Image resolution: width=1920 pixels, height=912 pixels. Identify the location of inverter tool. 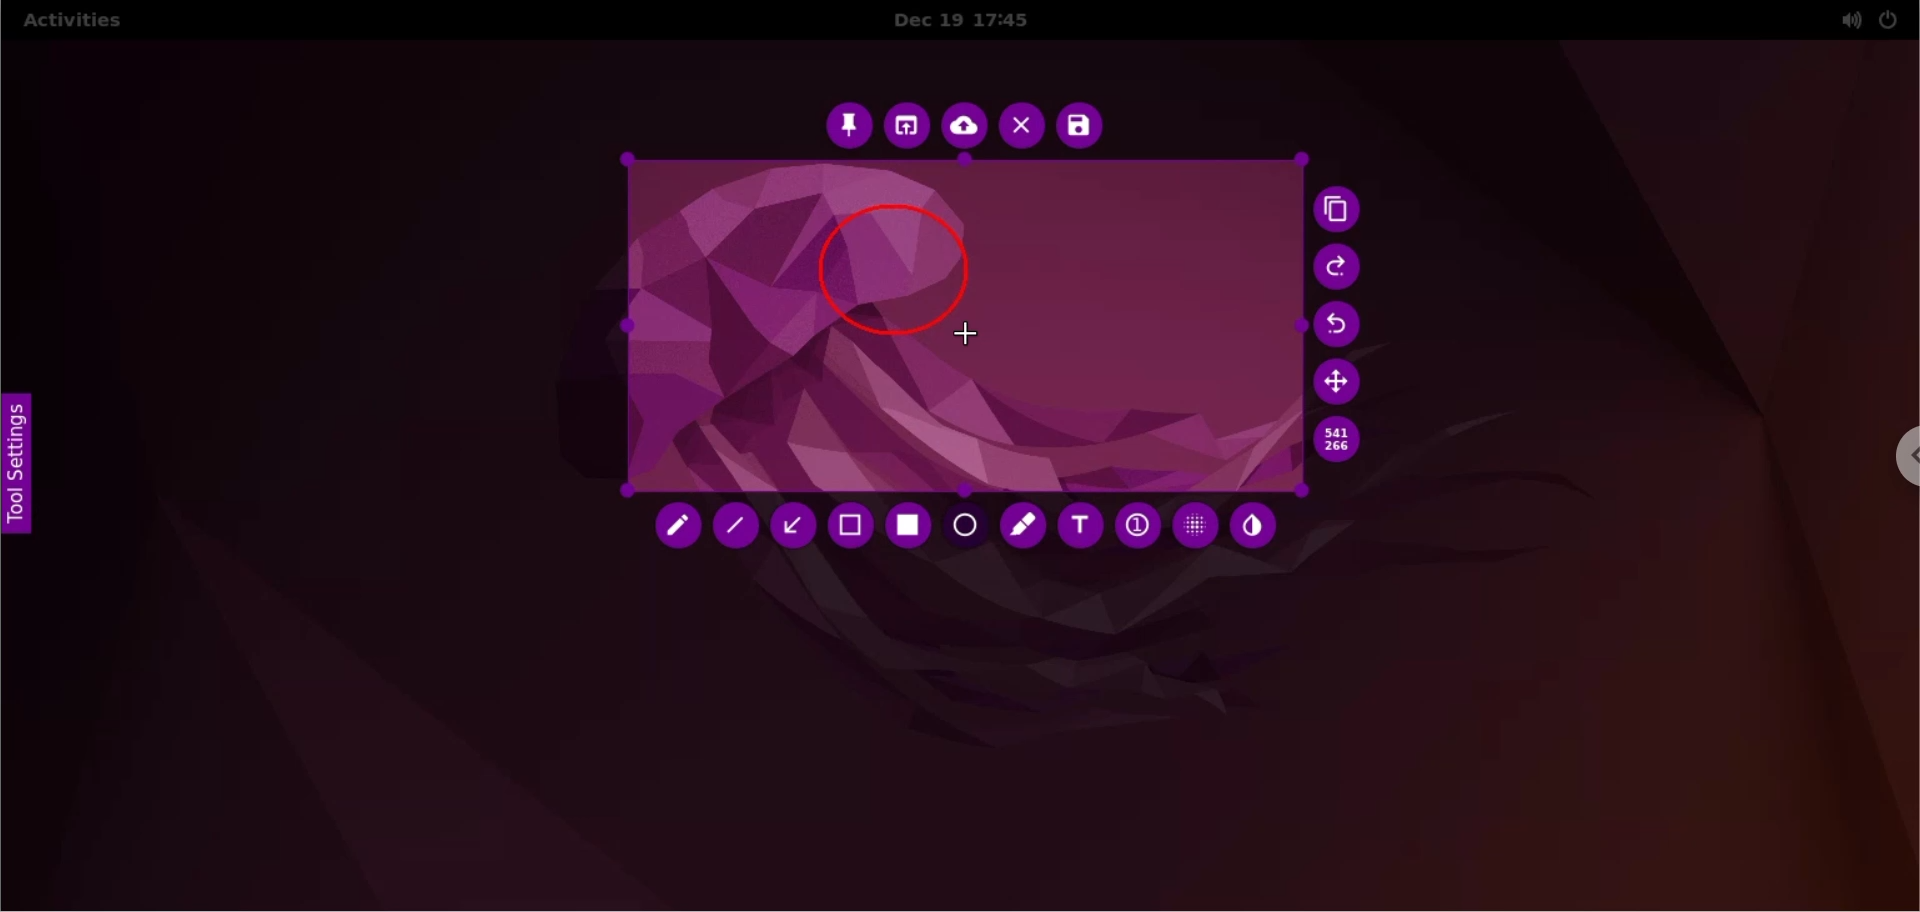
(1253, 527).